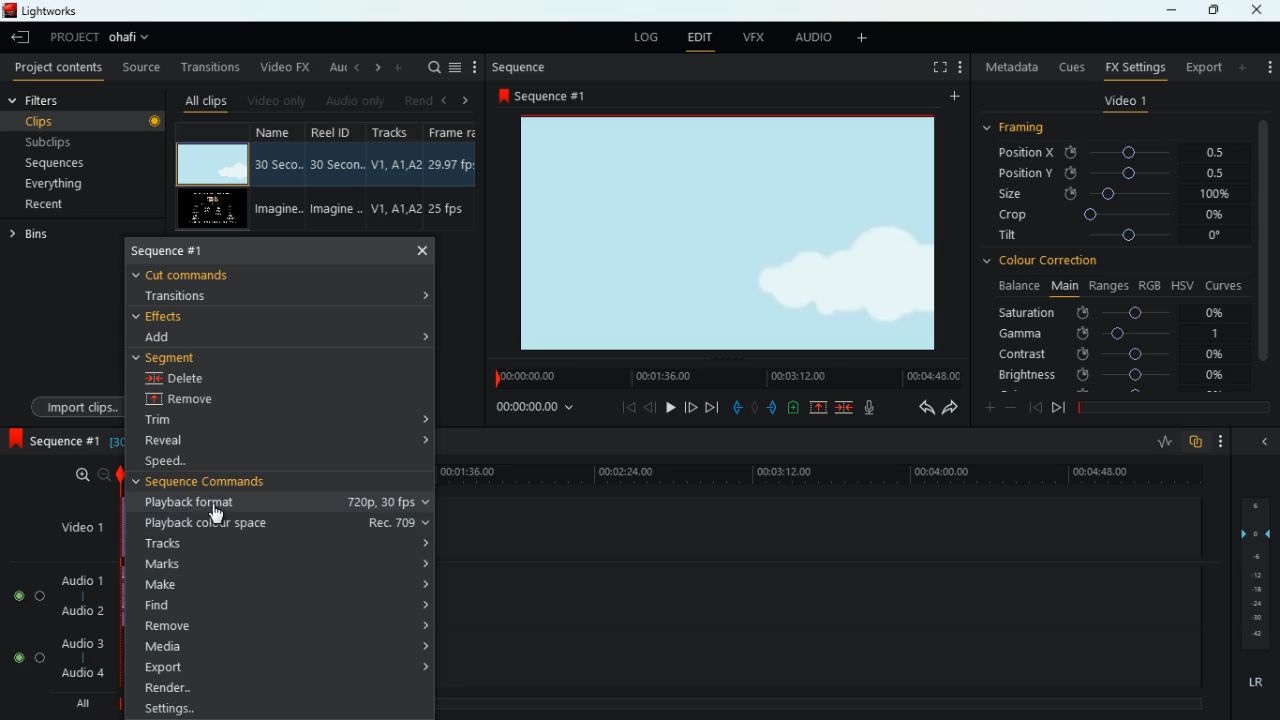  Describe the element at coordinates (200, 273) in the screenshot. I see `cut commands` at that location.